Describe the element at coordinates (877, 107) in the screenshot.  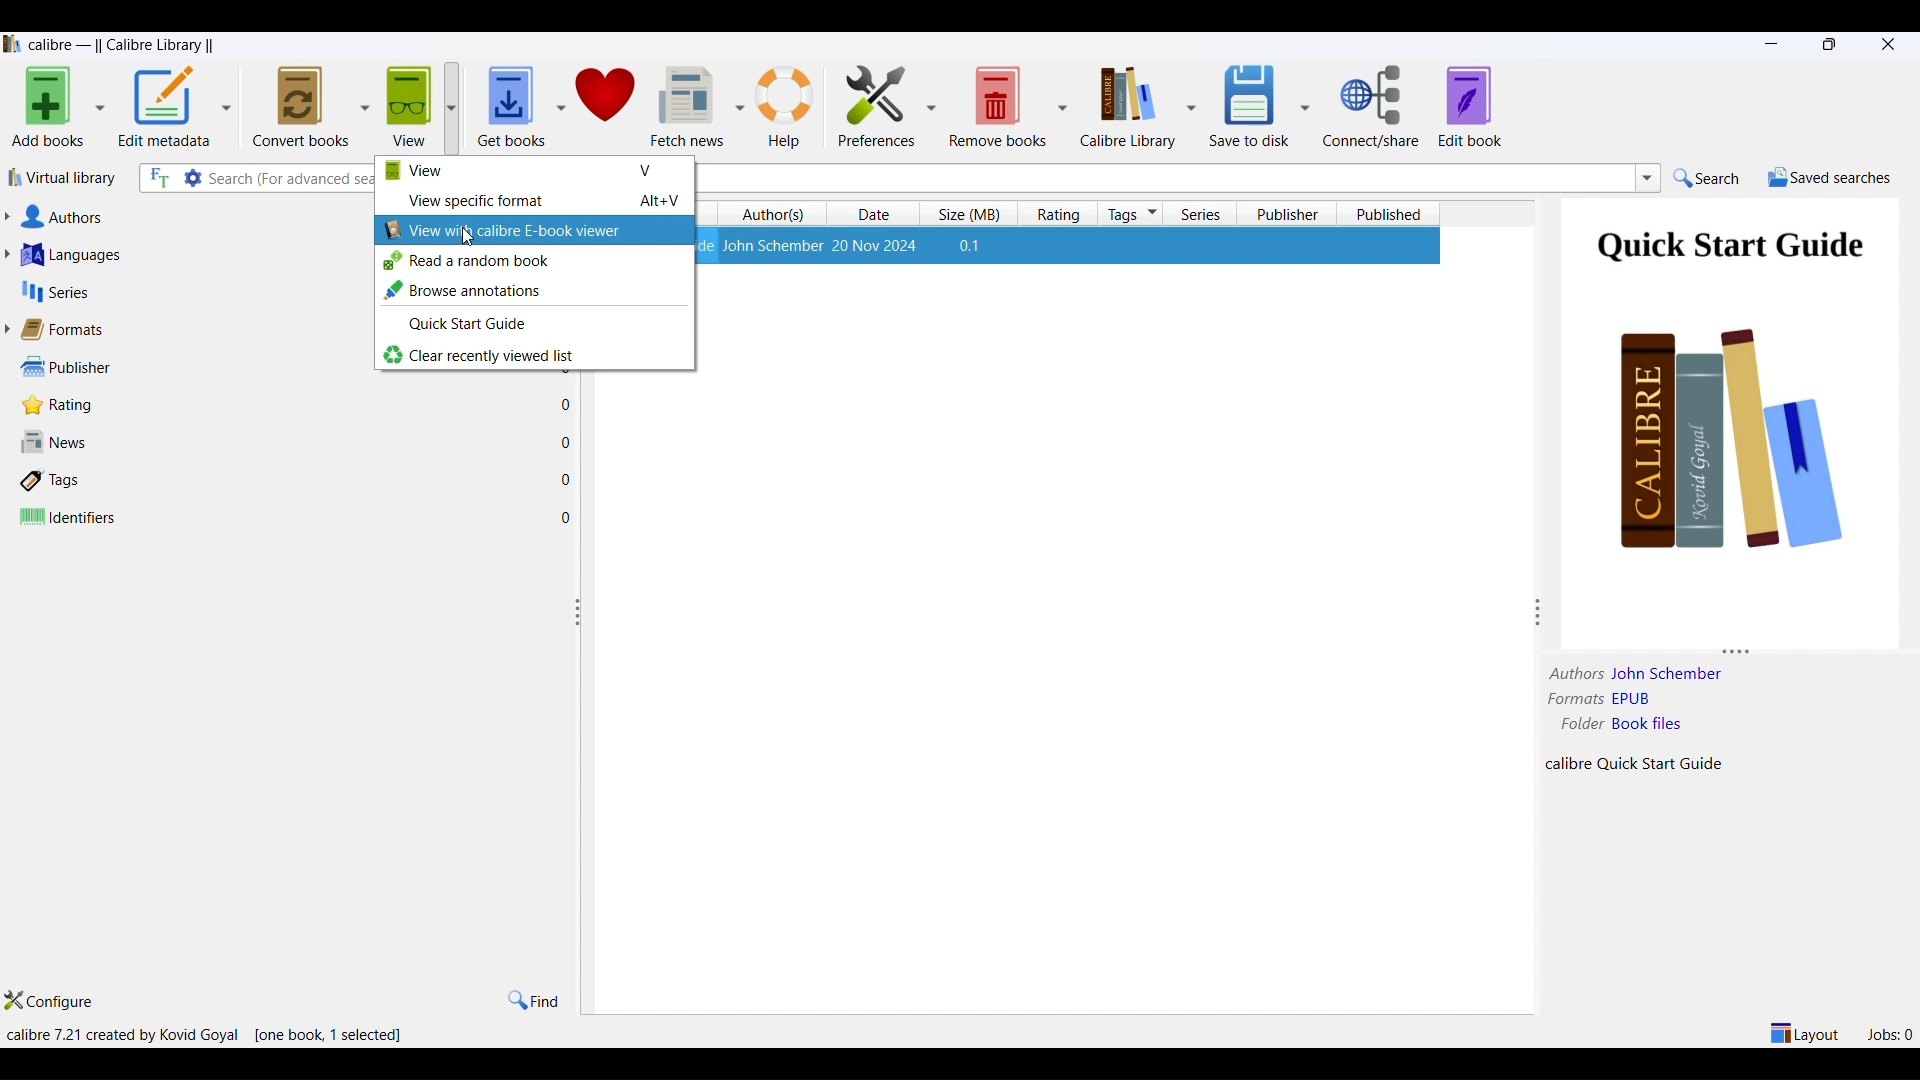
I see `preferences` at that location.